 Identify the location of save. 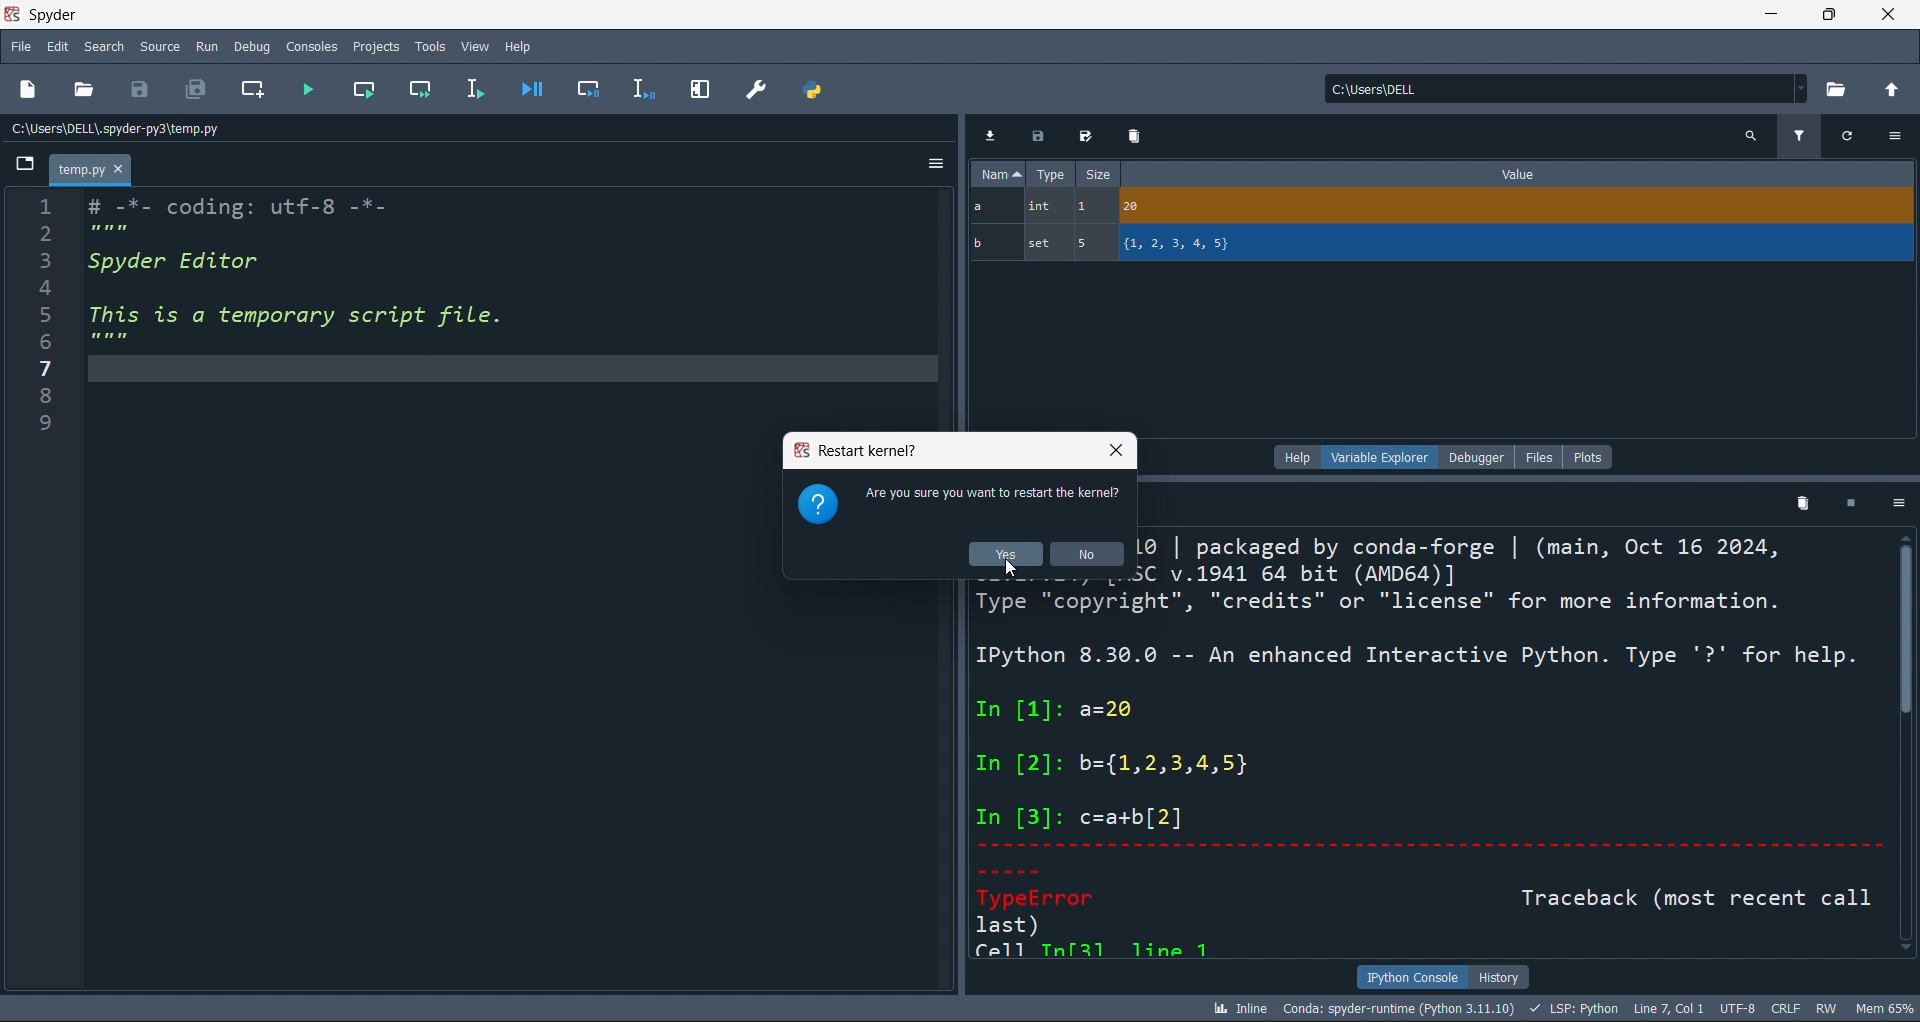
(1040, 137).